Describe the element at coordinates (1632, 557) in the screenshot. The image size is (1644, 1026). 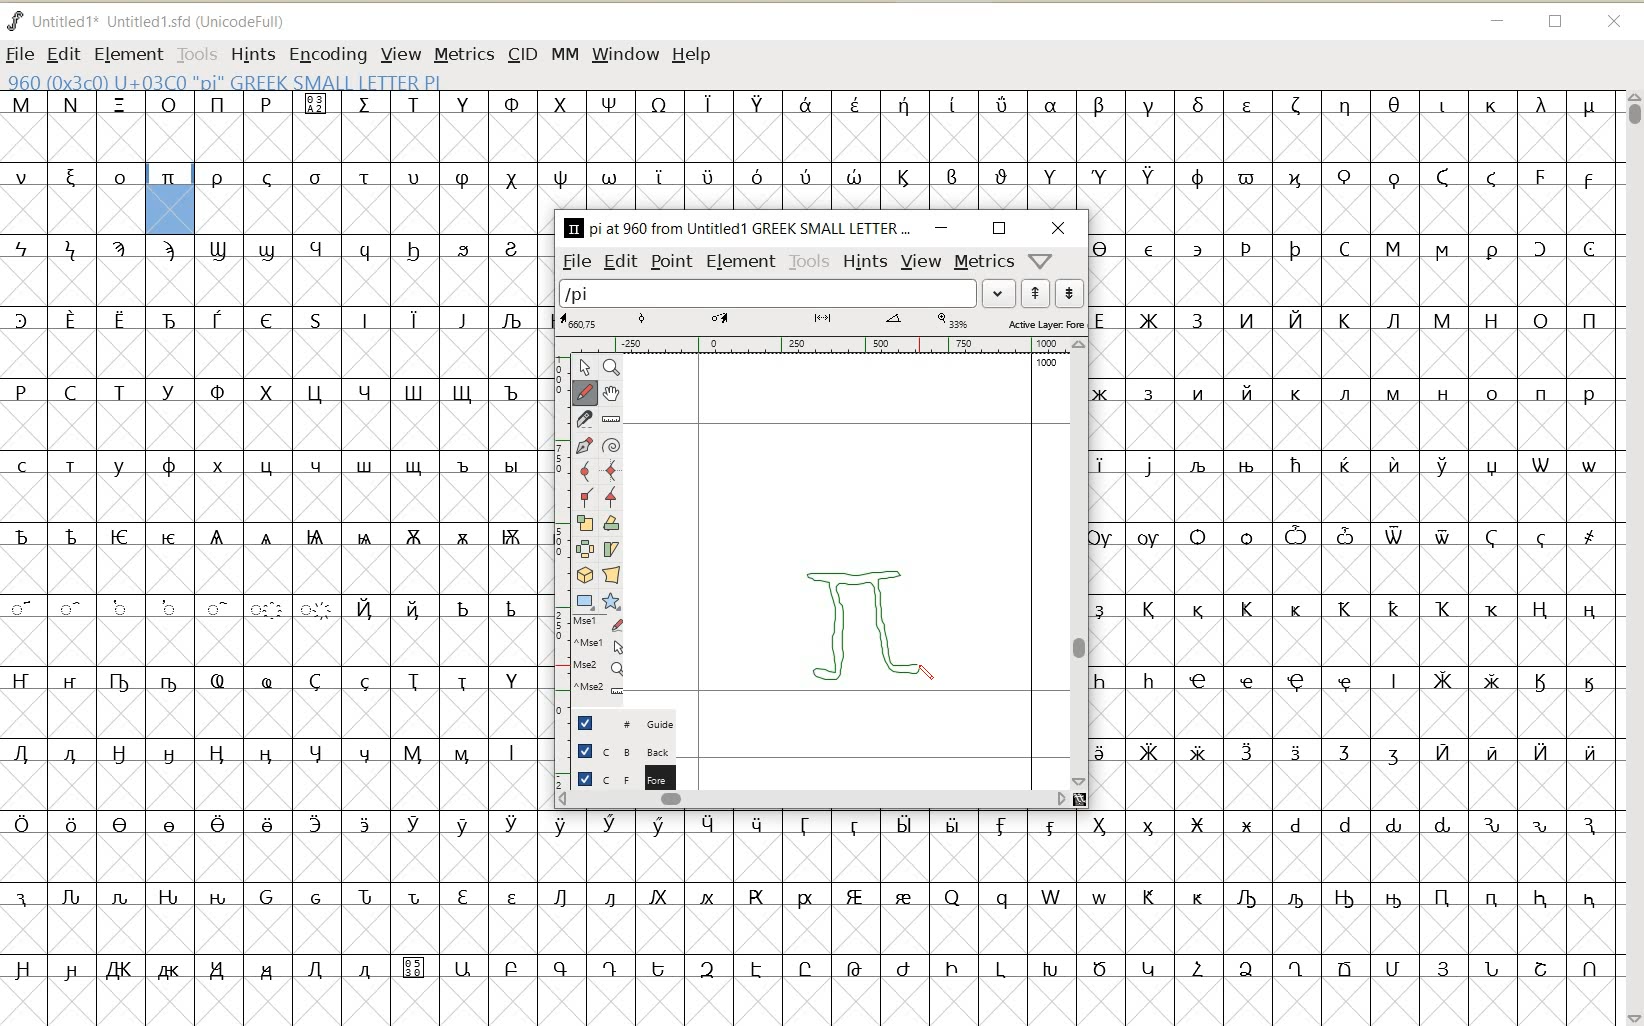
I see `SCROLLBAR` at that location.